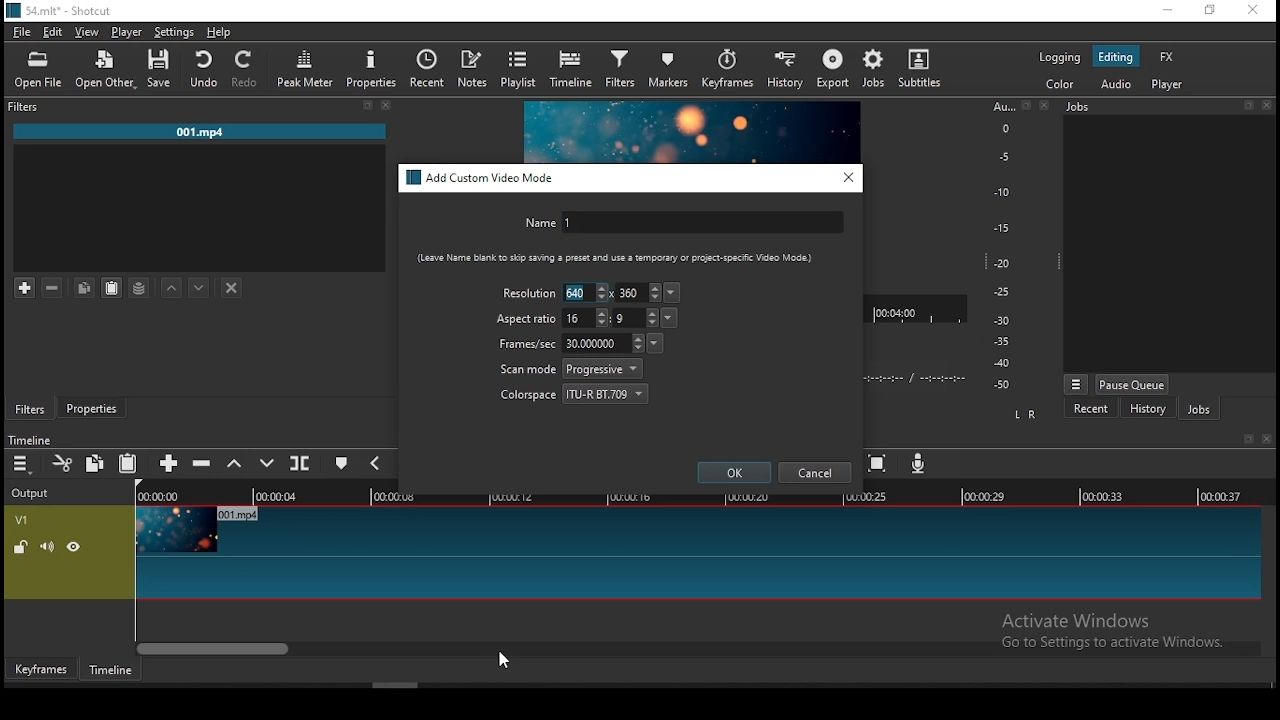 The image size is (1280, 720). What do you see at coordinates (41, 670) in the screenshot?
I see `keyframe` at bounding box center [41, 670].